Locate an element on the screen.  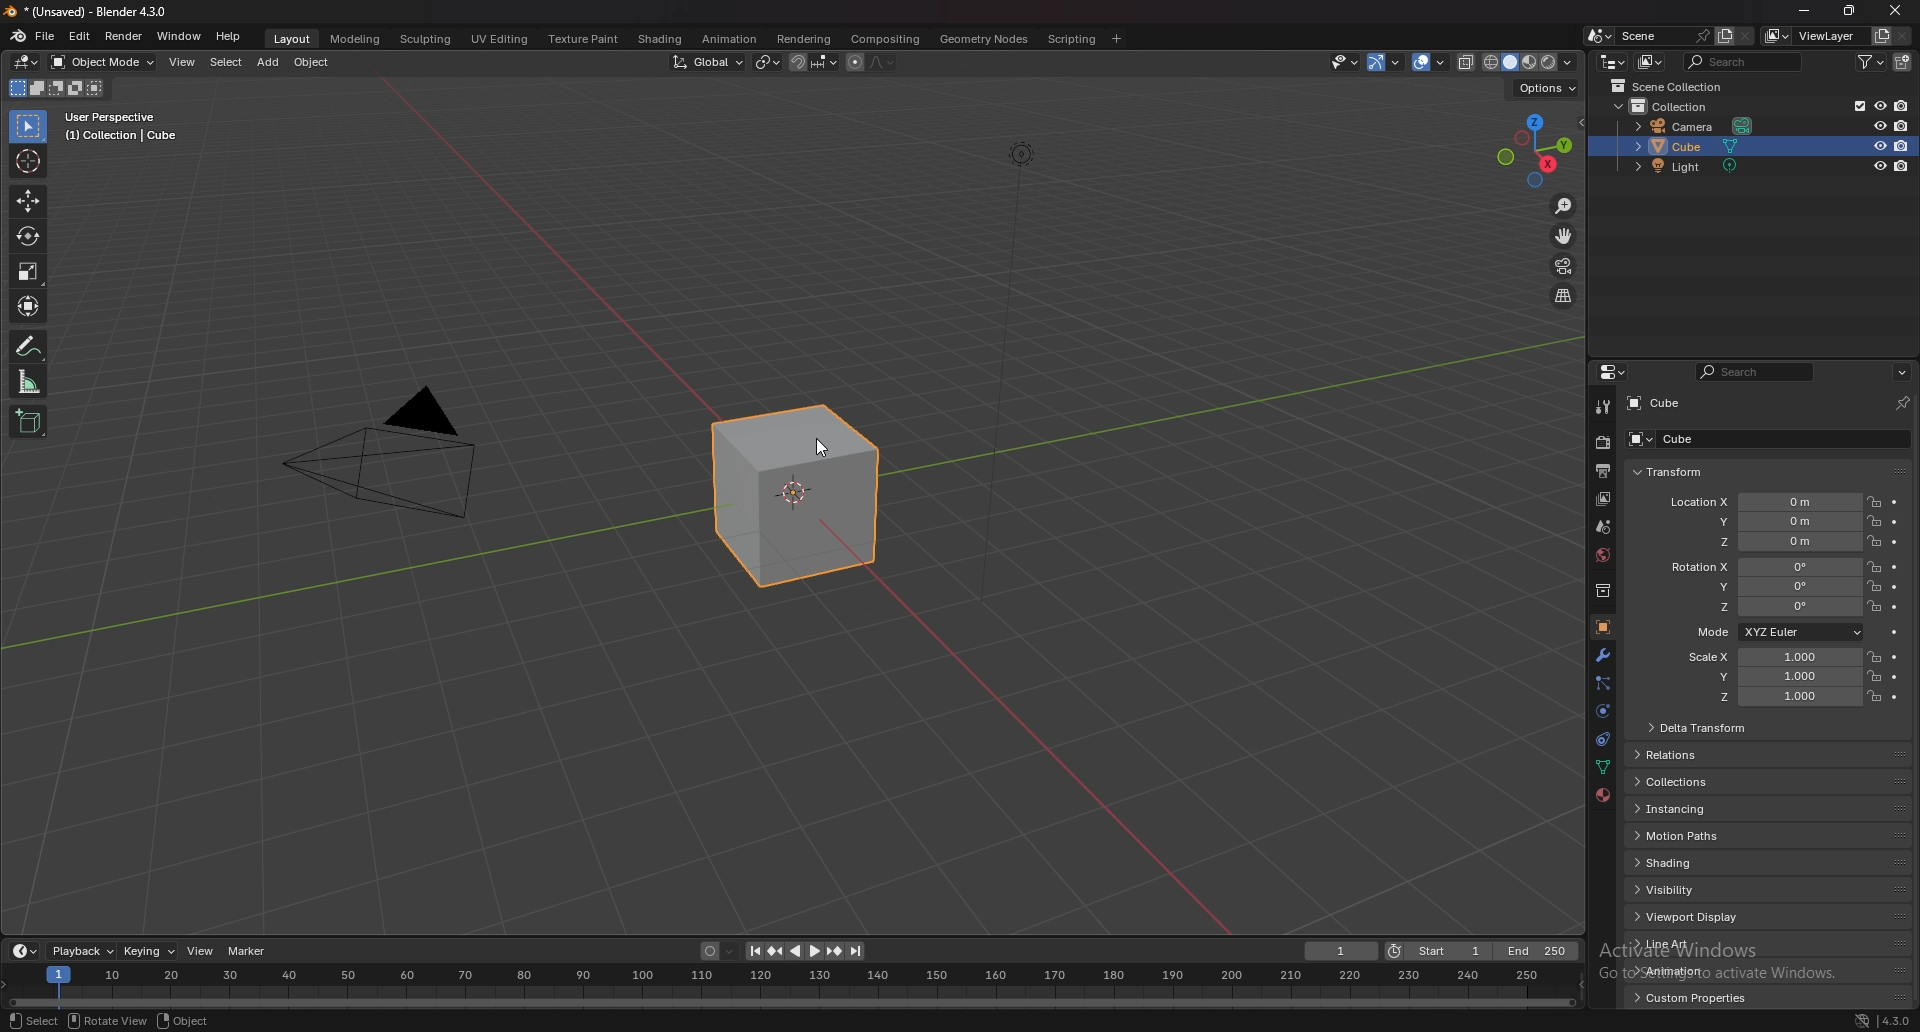
scale is located at coordinates (28, 271).